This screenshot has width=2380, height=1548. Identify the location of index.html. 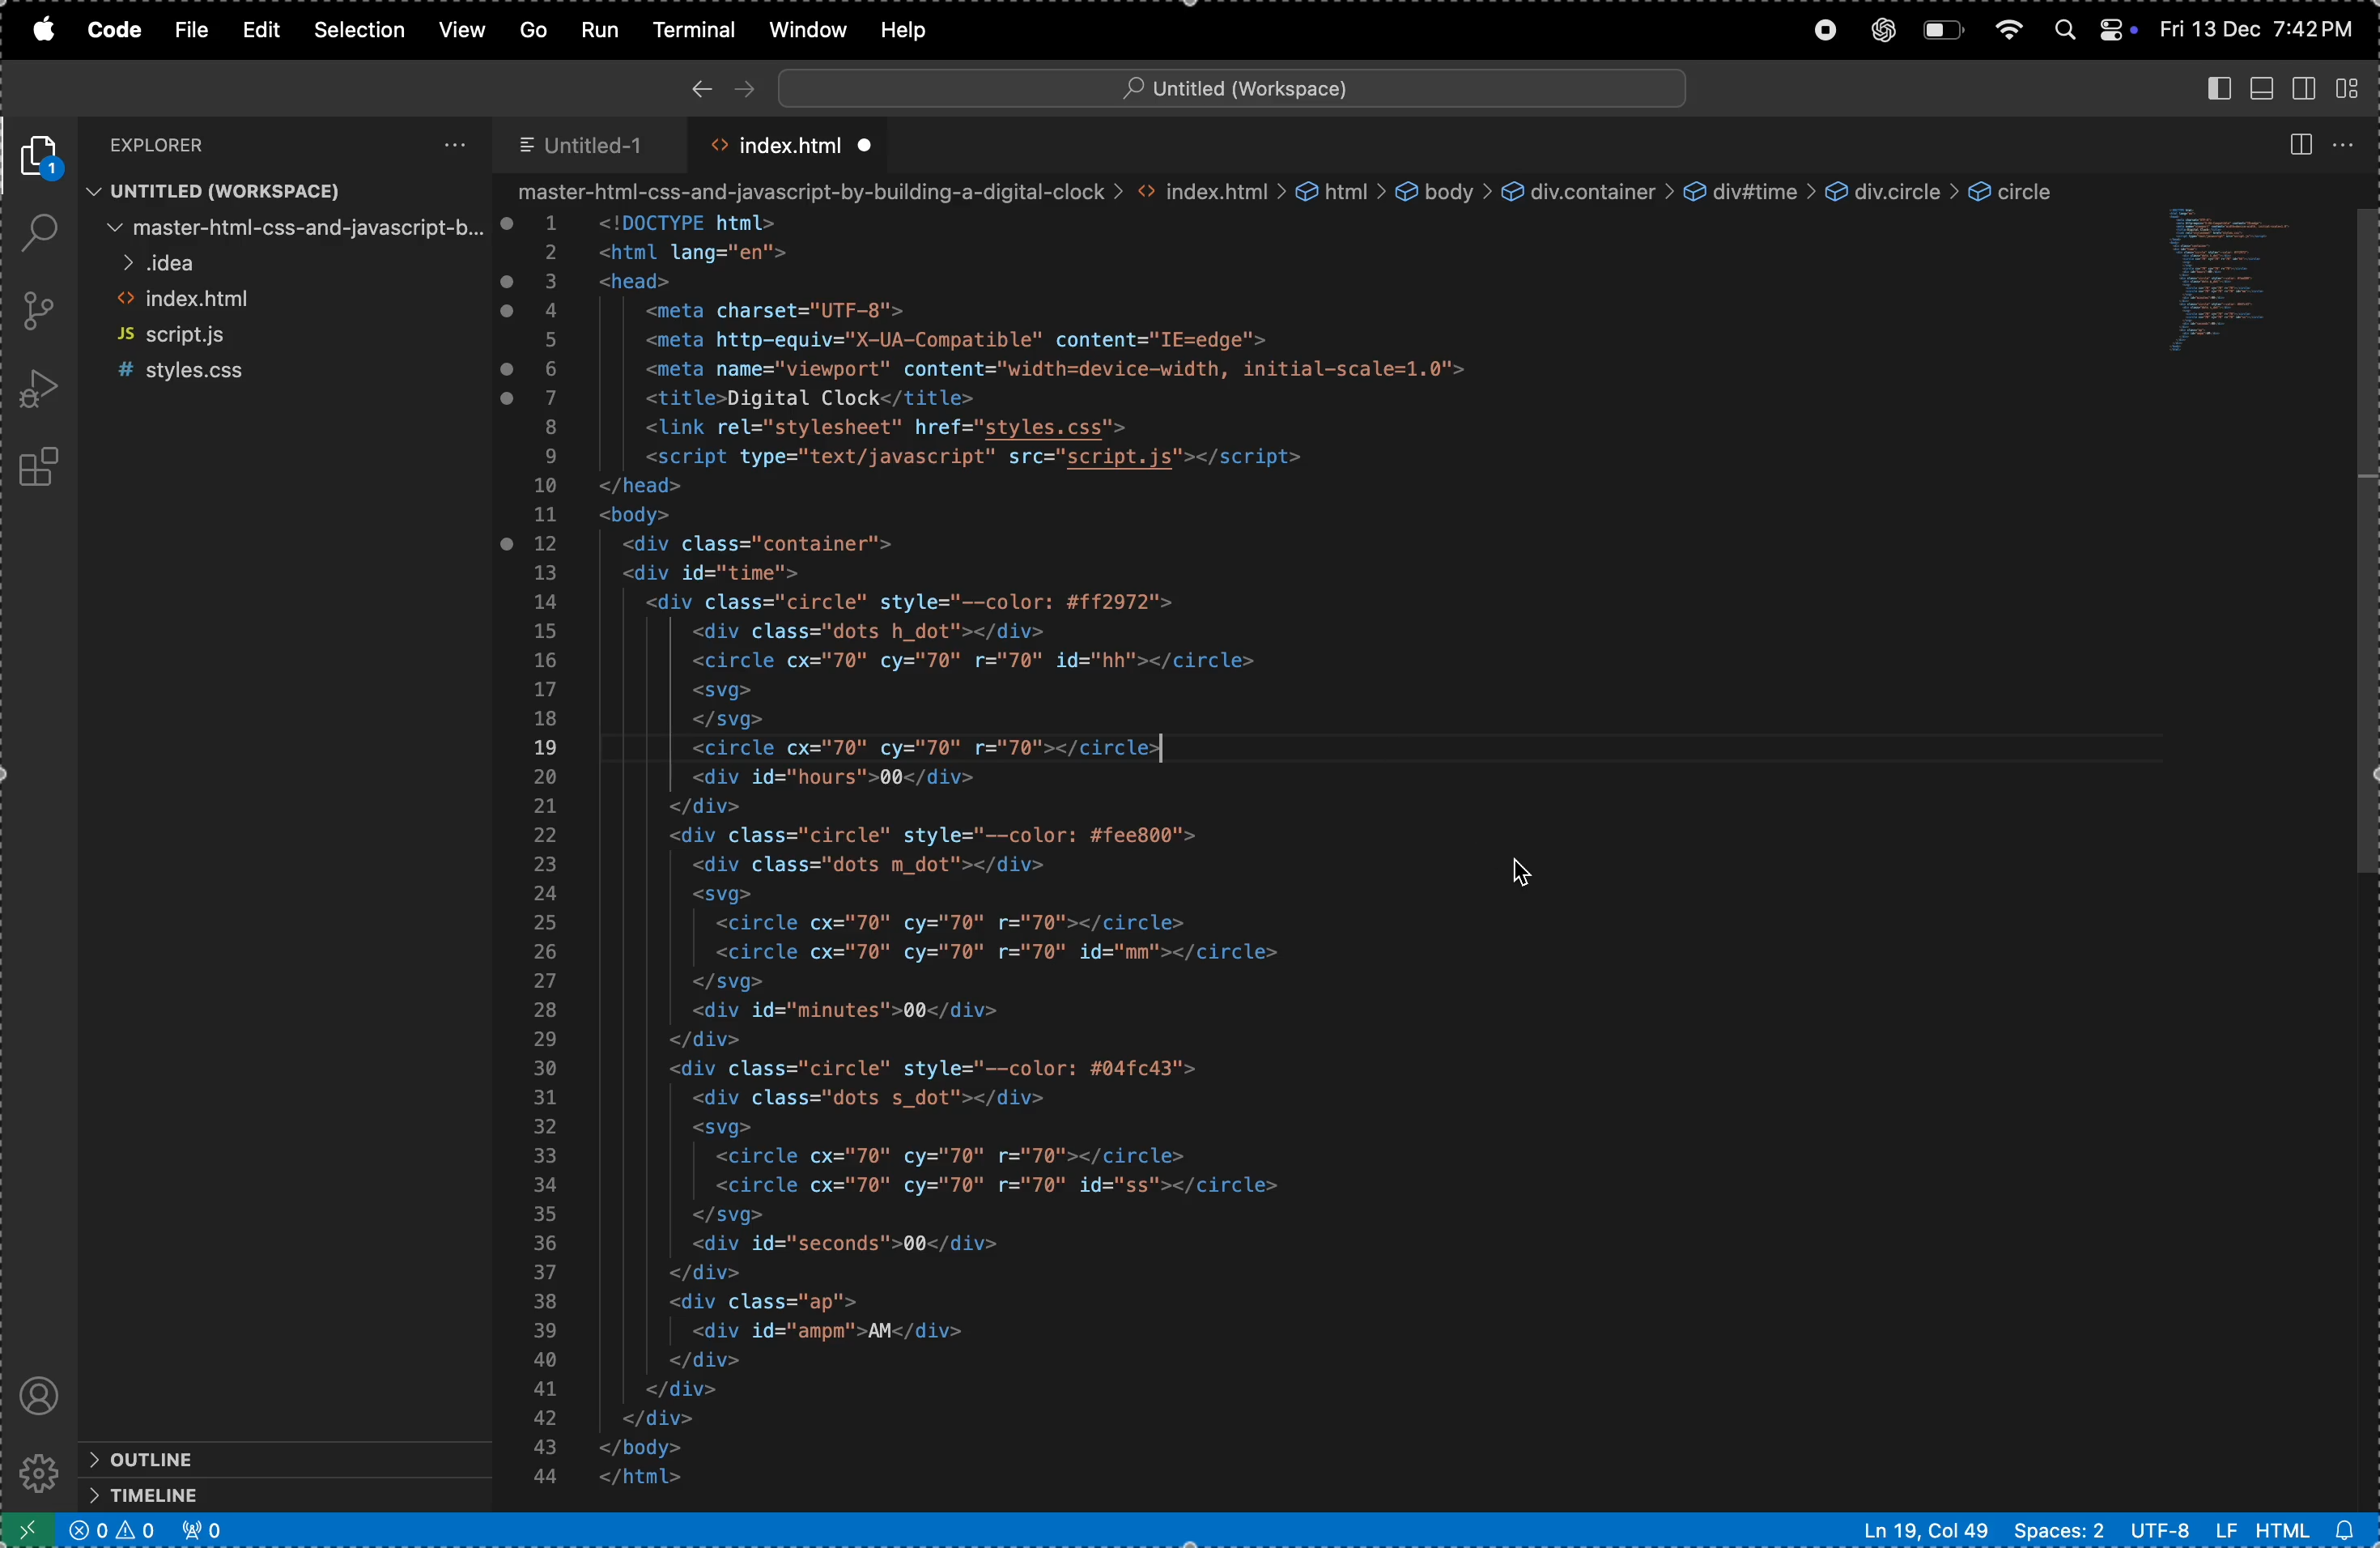
(285, 303).